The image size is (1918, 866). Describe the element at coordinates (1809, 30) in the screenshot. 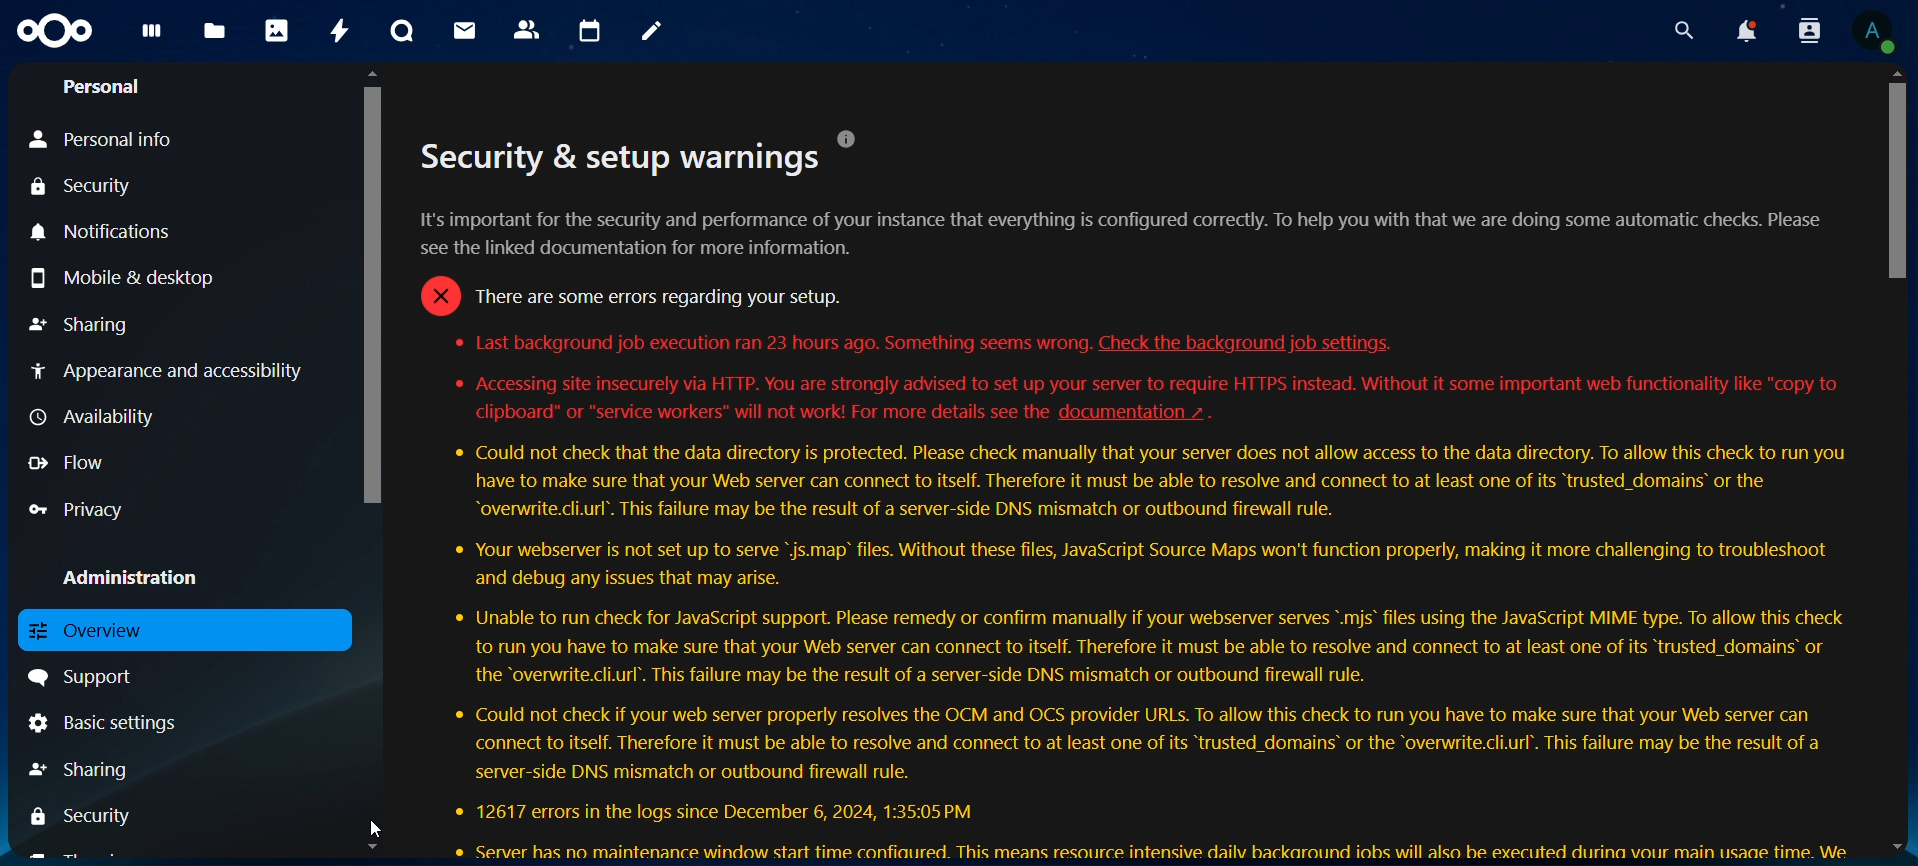

I see `search contacts` at that location.